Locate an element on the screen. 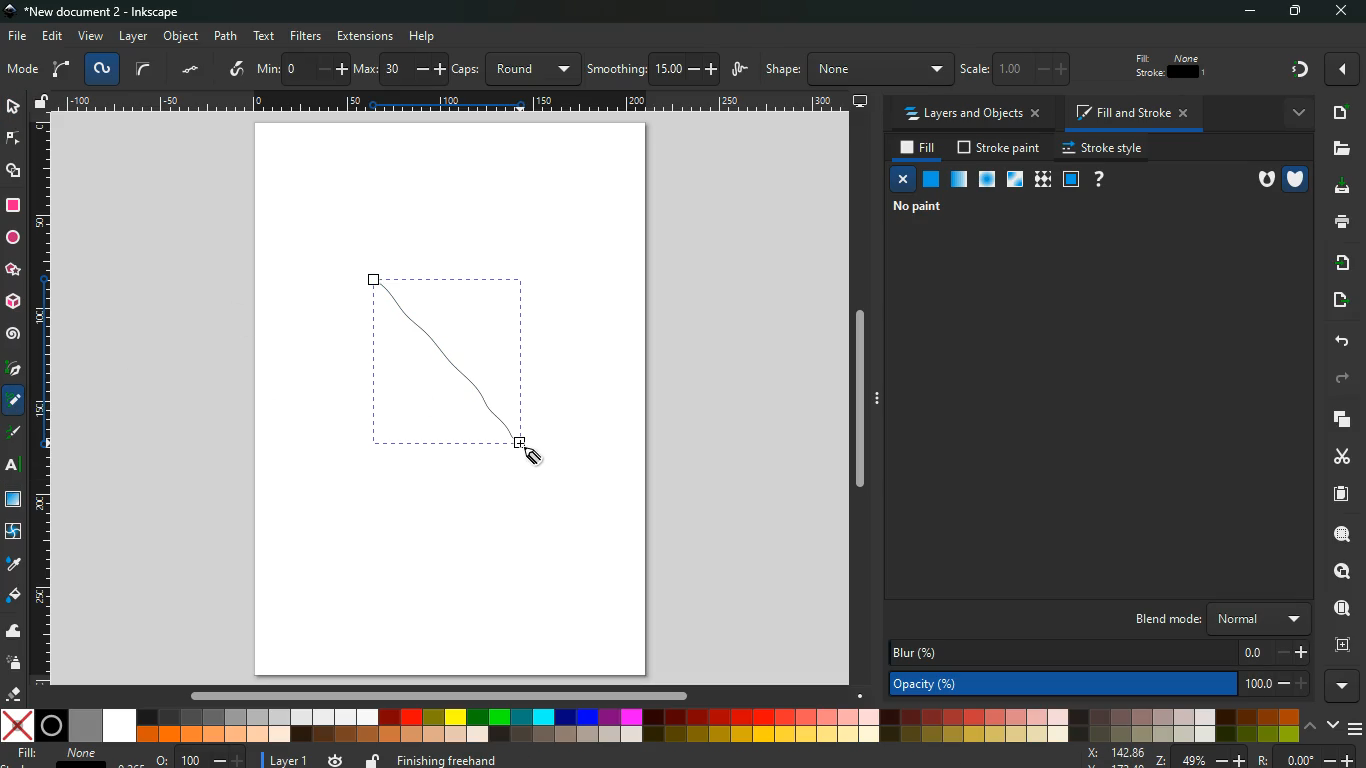  wave is located at coordinates (15, 633).